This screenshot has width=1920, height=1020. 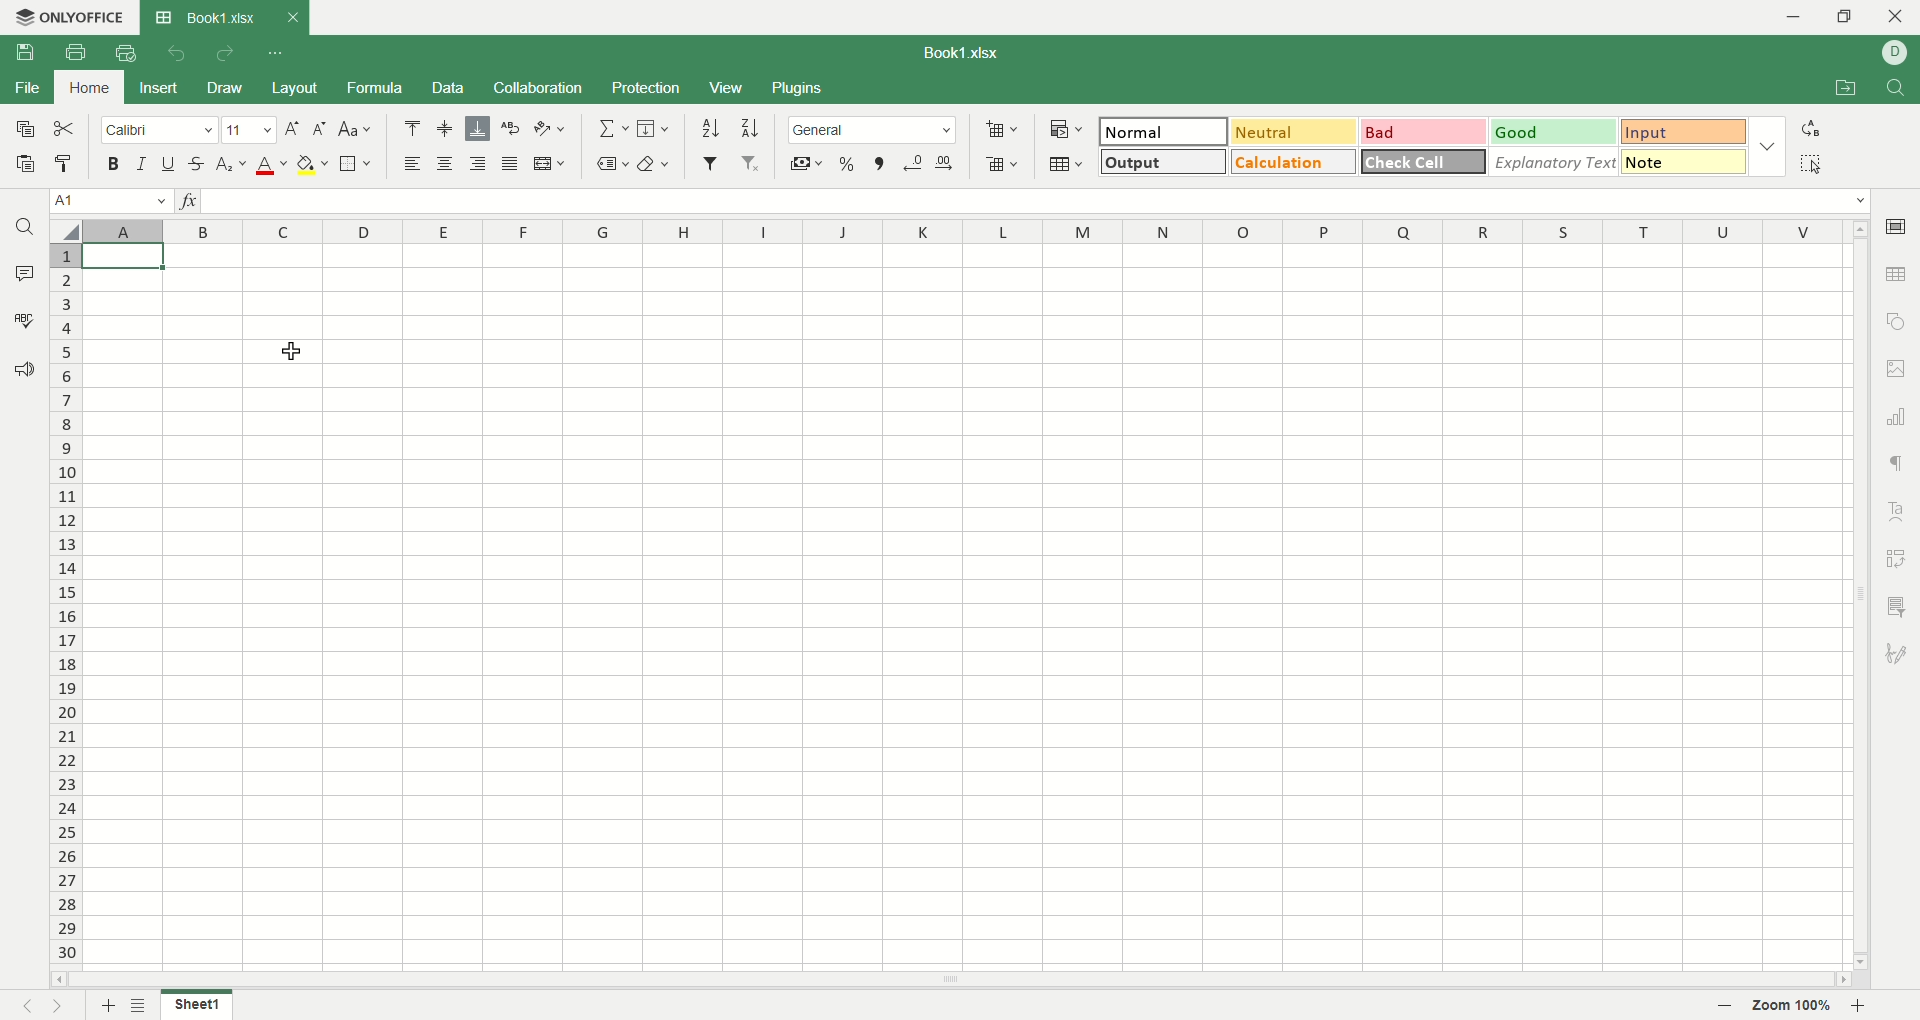 What do you see at coordinates (539, 90) in the screenshot?
I see `collaboration` at bounding box center [539, 90].